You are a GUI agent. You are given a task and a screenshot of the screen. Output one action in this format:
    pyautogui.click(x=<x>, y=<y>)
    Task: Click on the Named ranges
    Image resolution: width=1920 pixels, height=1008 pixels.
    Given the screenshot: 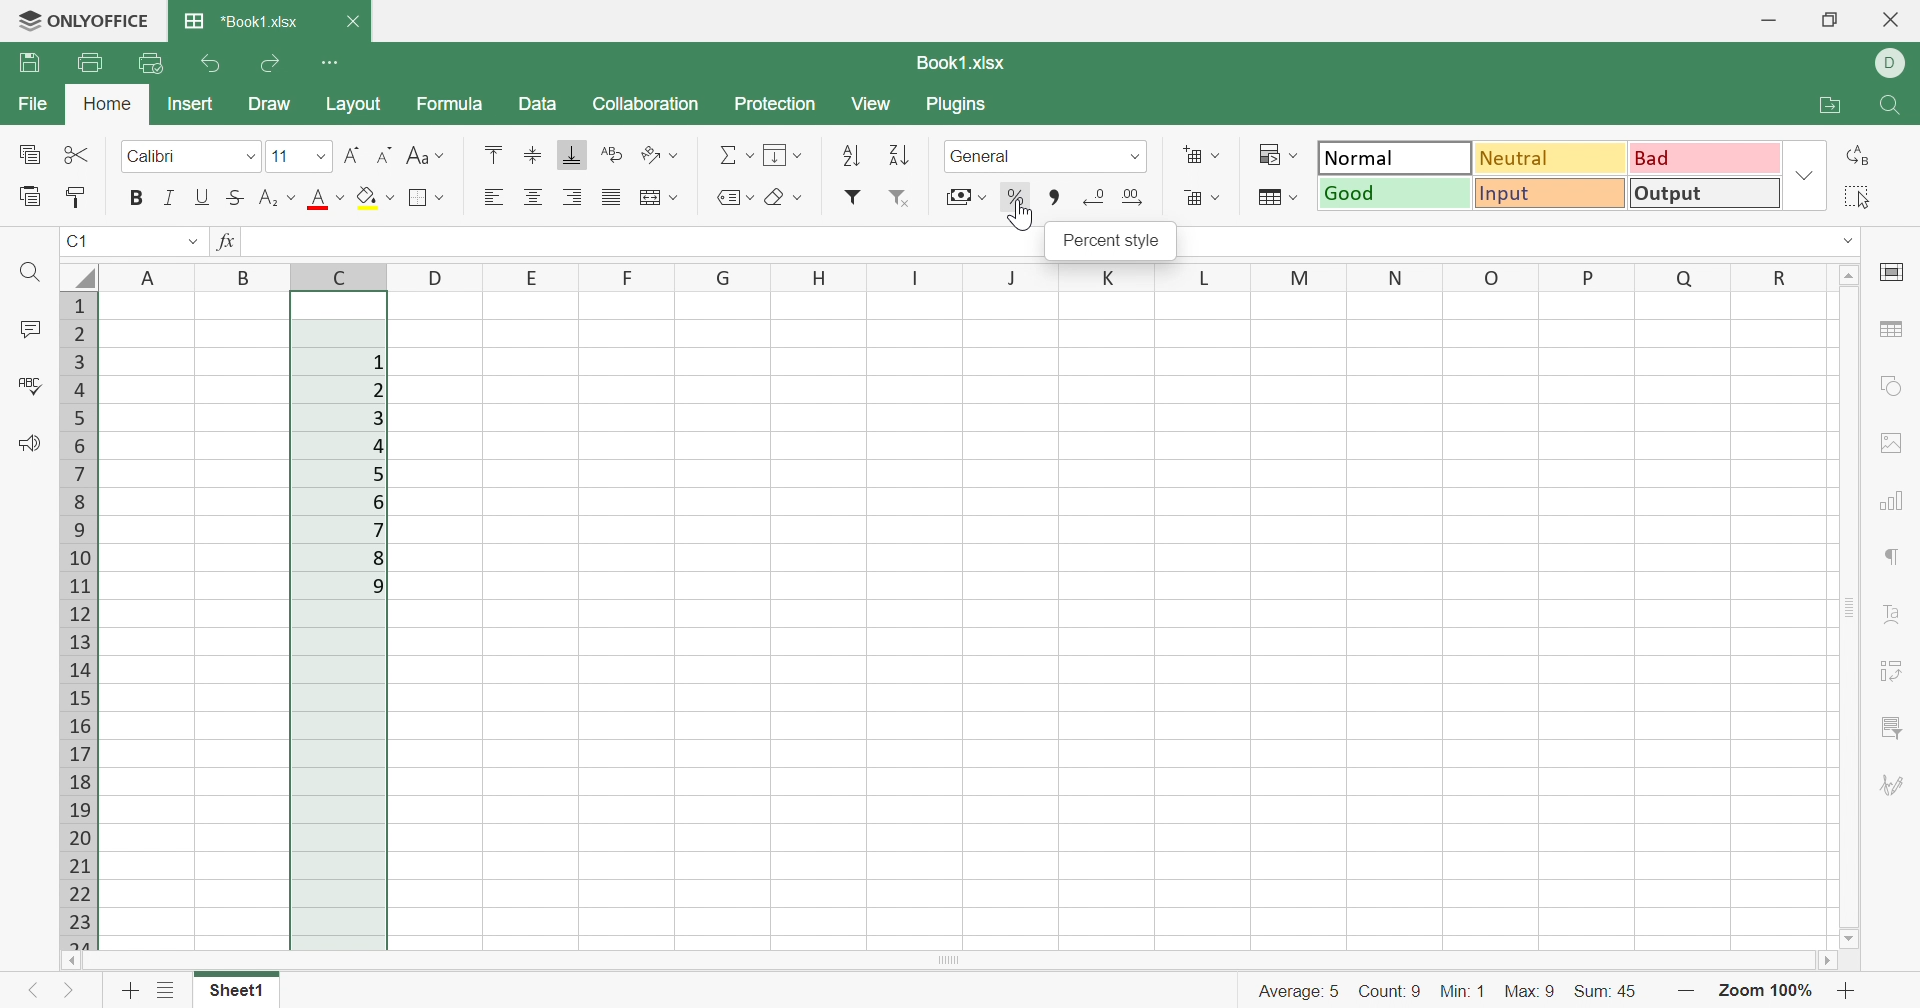 What is the action you would take?
    pyautogui.click(x=733, y=197)
    